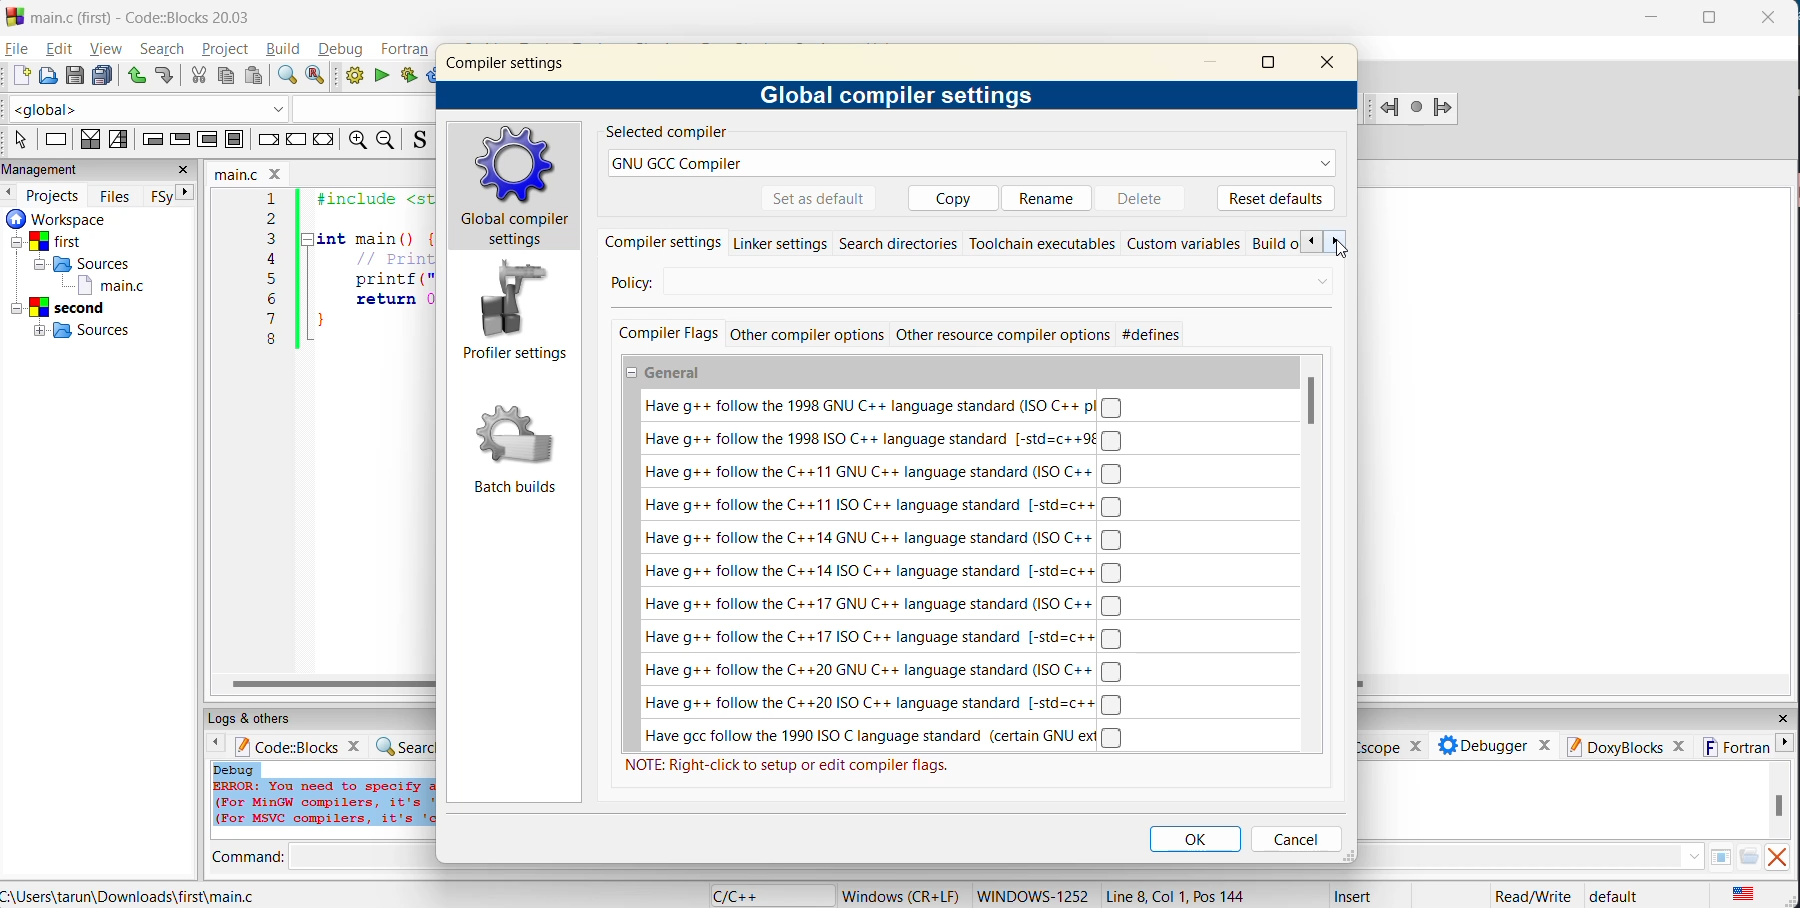 This screenshot has height=908, width=1800. What do you see at coordinates (226, 51) in the screenshot?
I see `project` at bounding box center [226, 51].